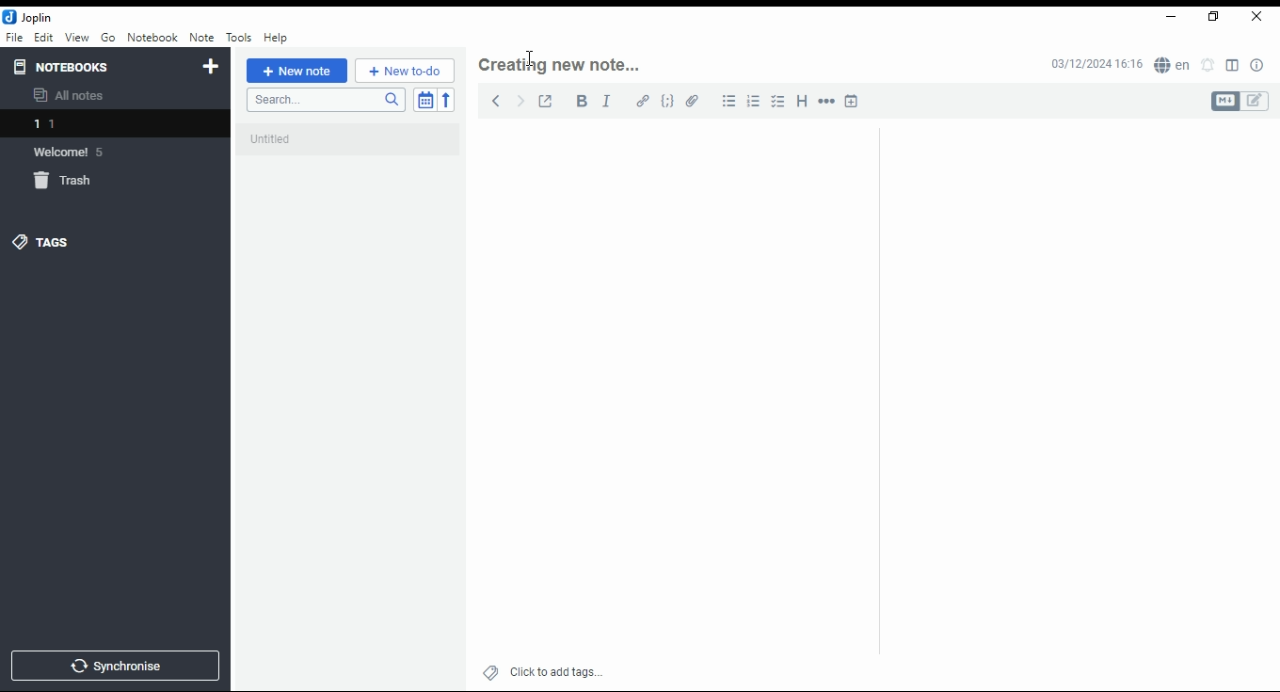  Describe the element at coordinates (43, 36) in the screenshot. I see `edit` at that location.